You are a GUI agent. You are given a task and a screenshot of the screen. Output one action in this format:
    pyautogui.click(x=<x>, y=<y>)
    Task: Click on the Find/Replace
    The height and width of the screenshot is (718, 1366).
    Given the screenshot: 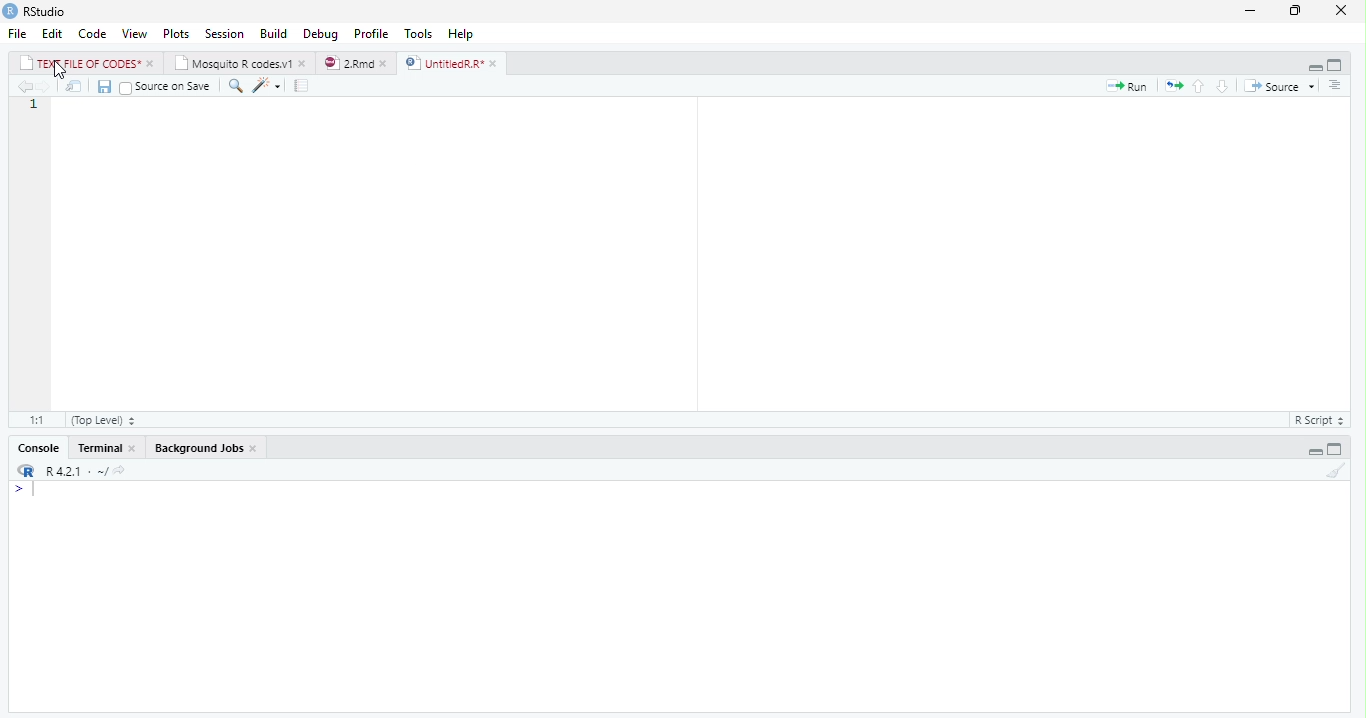 What is the action you would take?
    pyautogui.click(x=237, y=86)
    